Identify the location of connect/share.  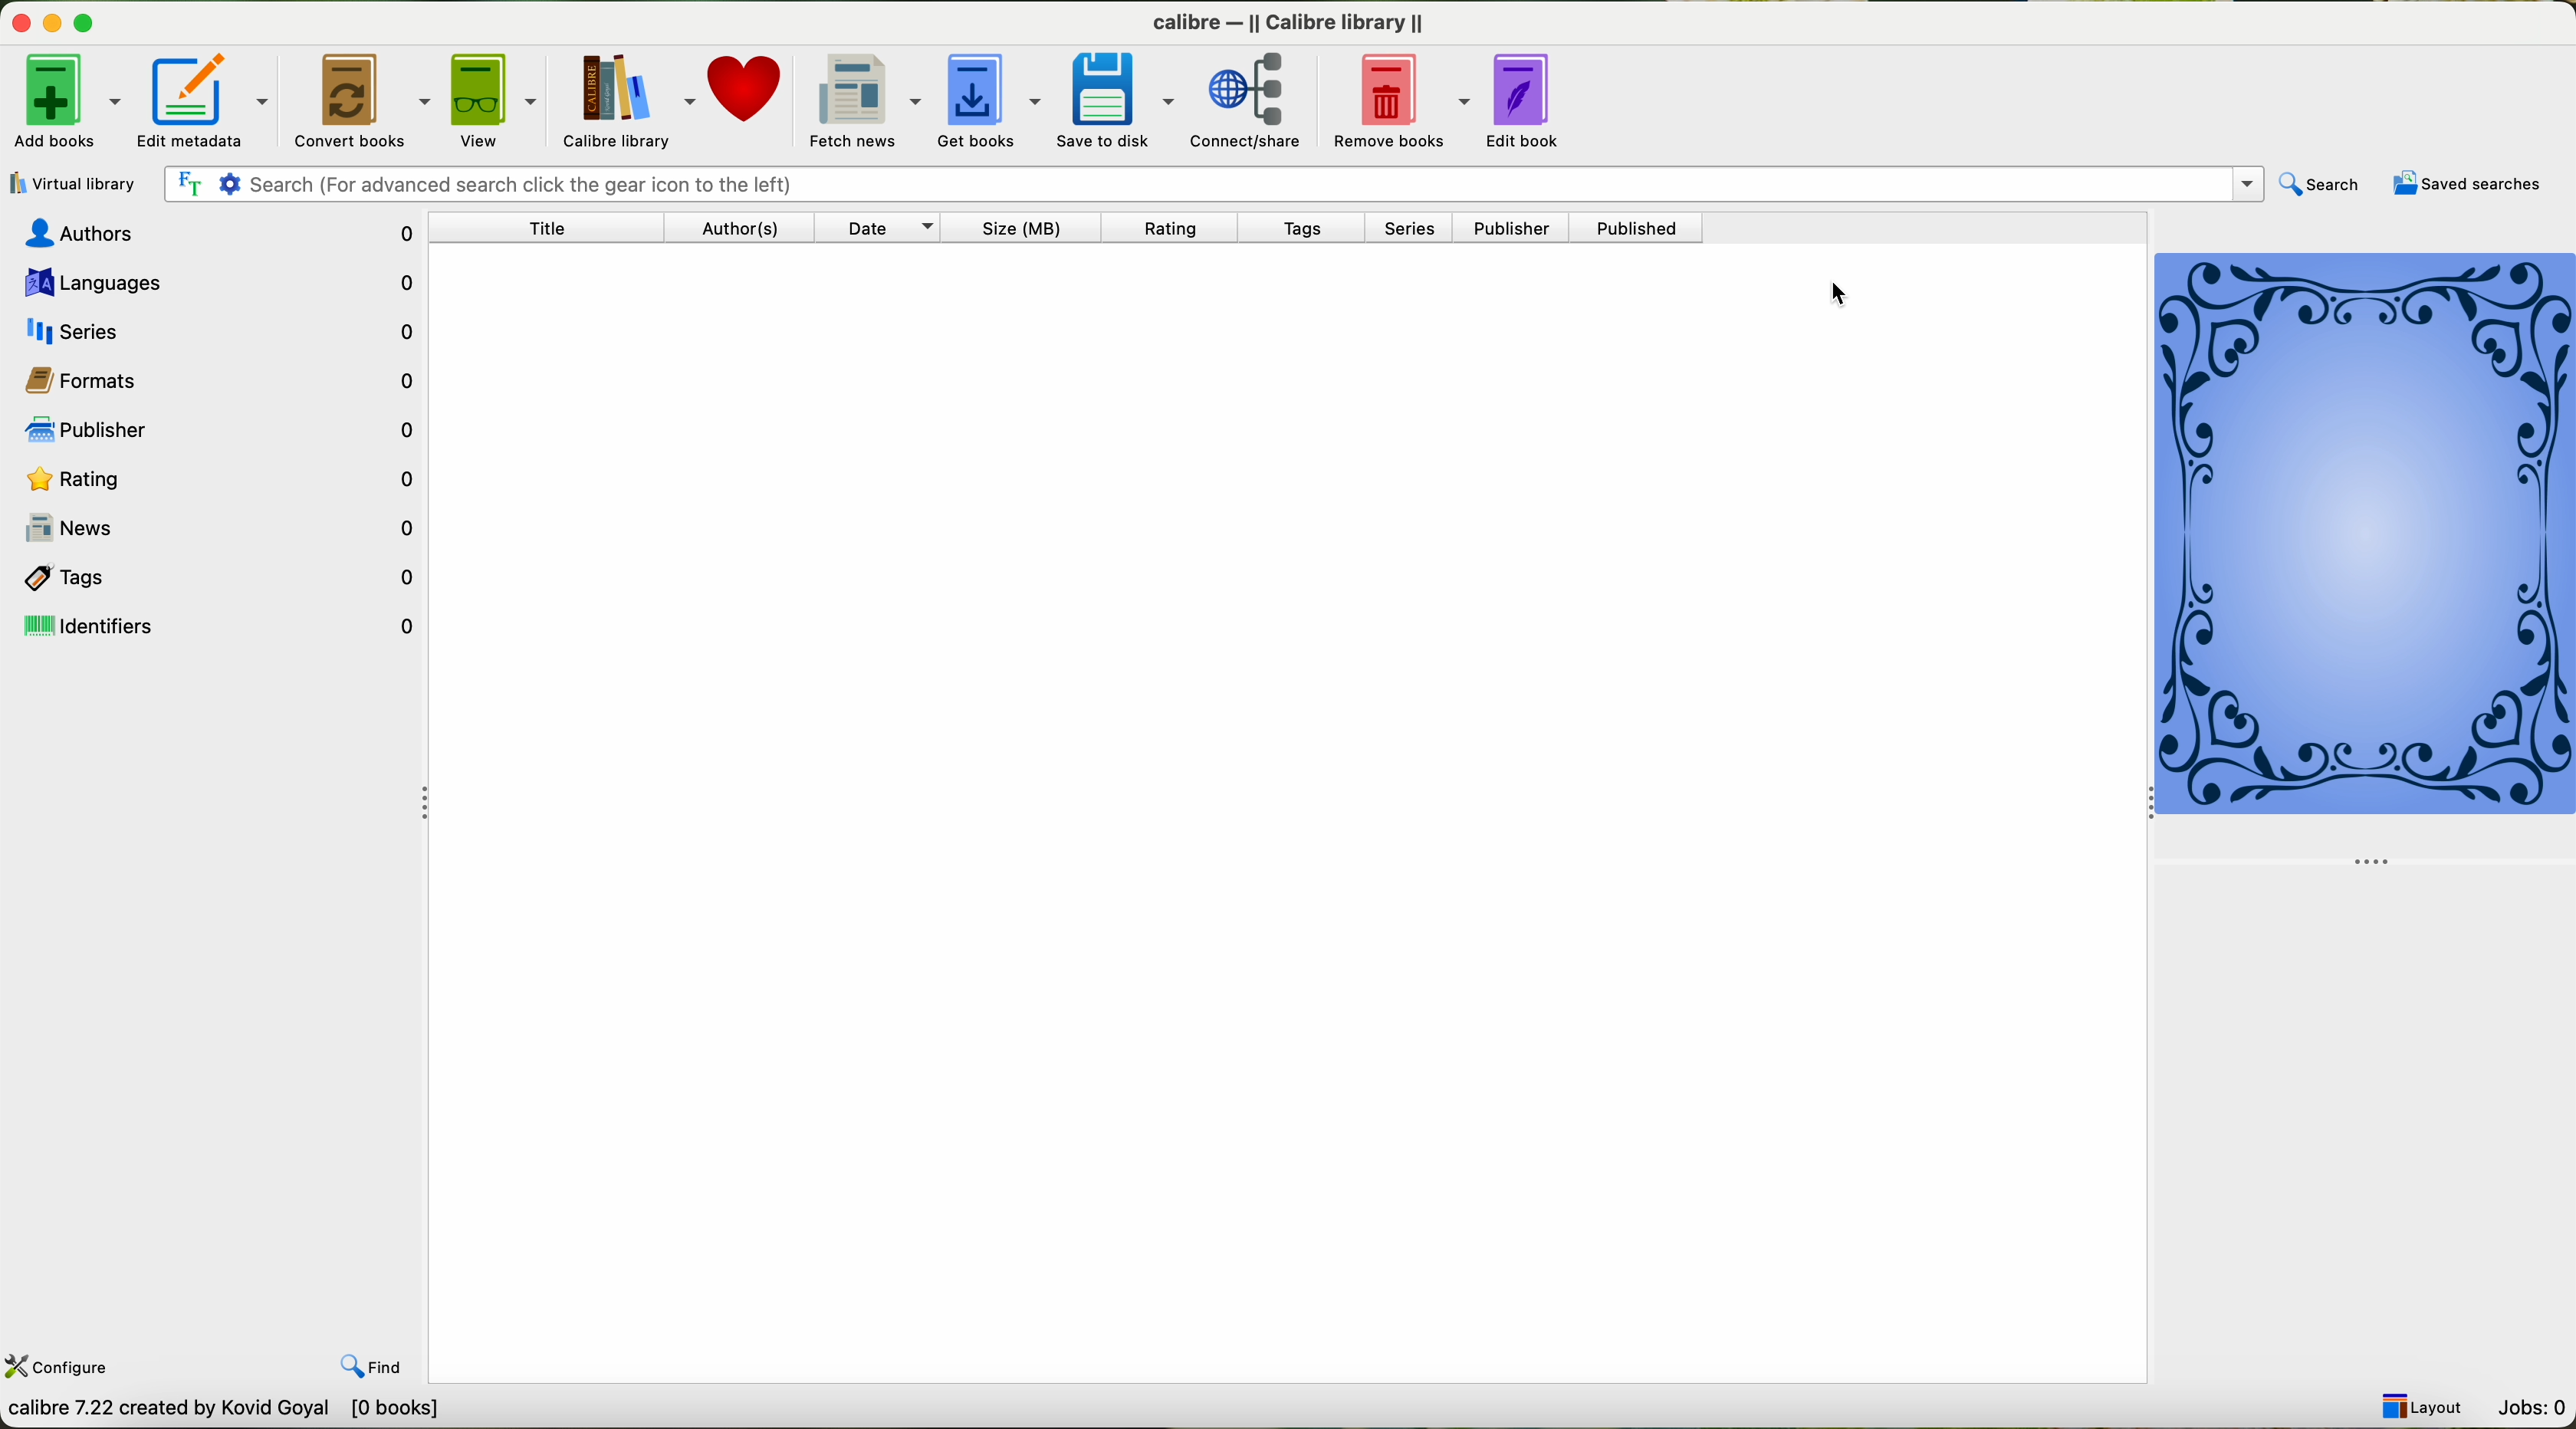
(1254, 101).